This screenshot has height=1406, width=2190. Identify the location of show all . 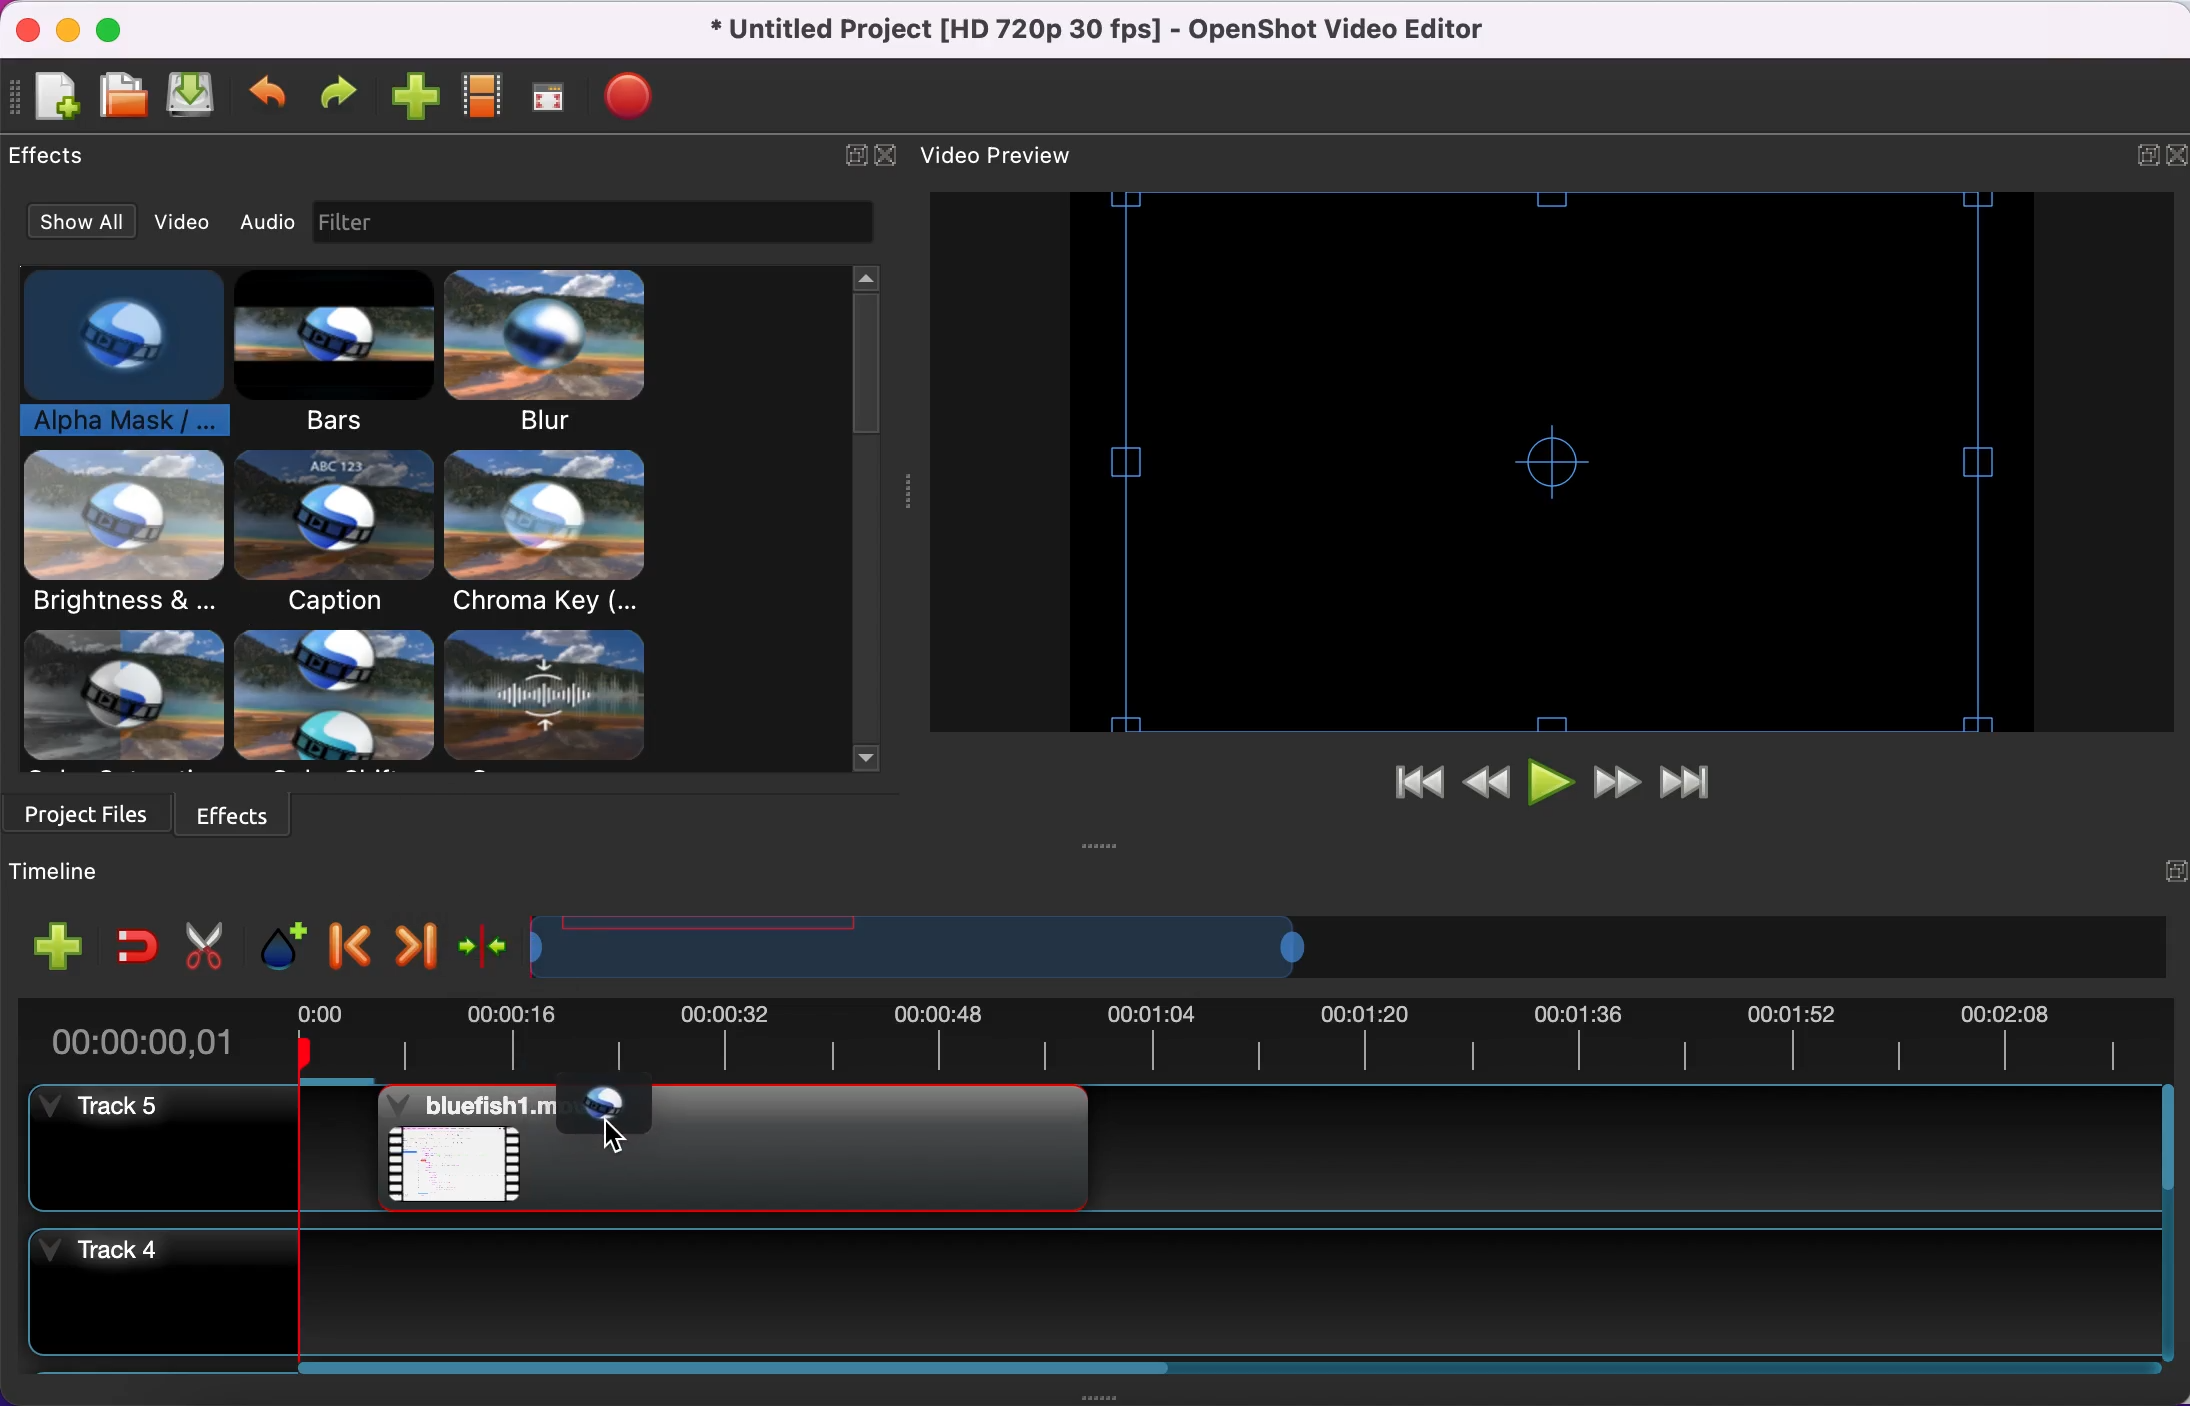
(82, 219).